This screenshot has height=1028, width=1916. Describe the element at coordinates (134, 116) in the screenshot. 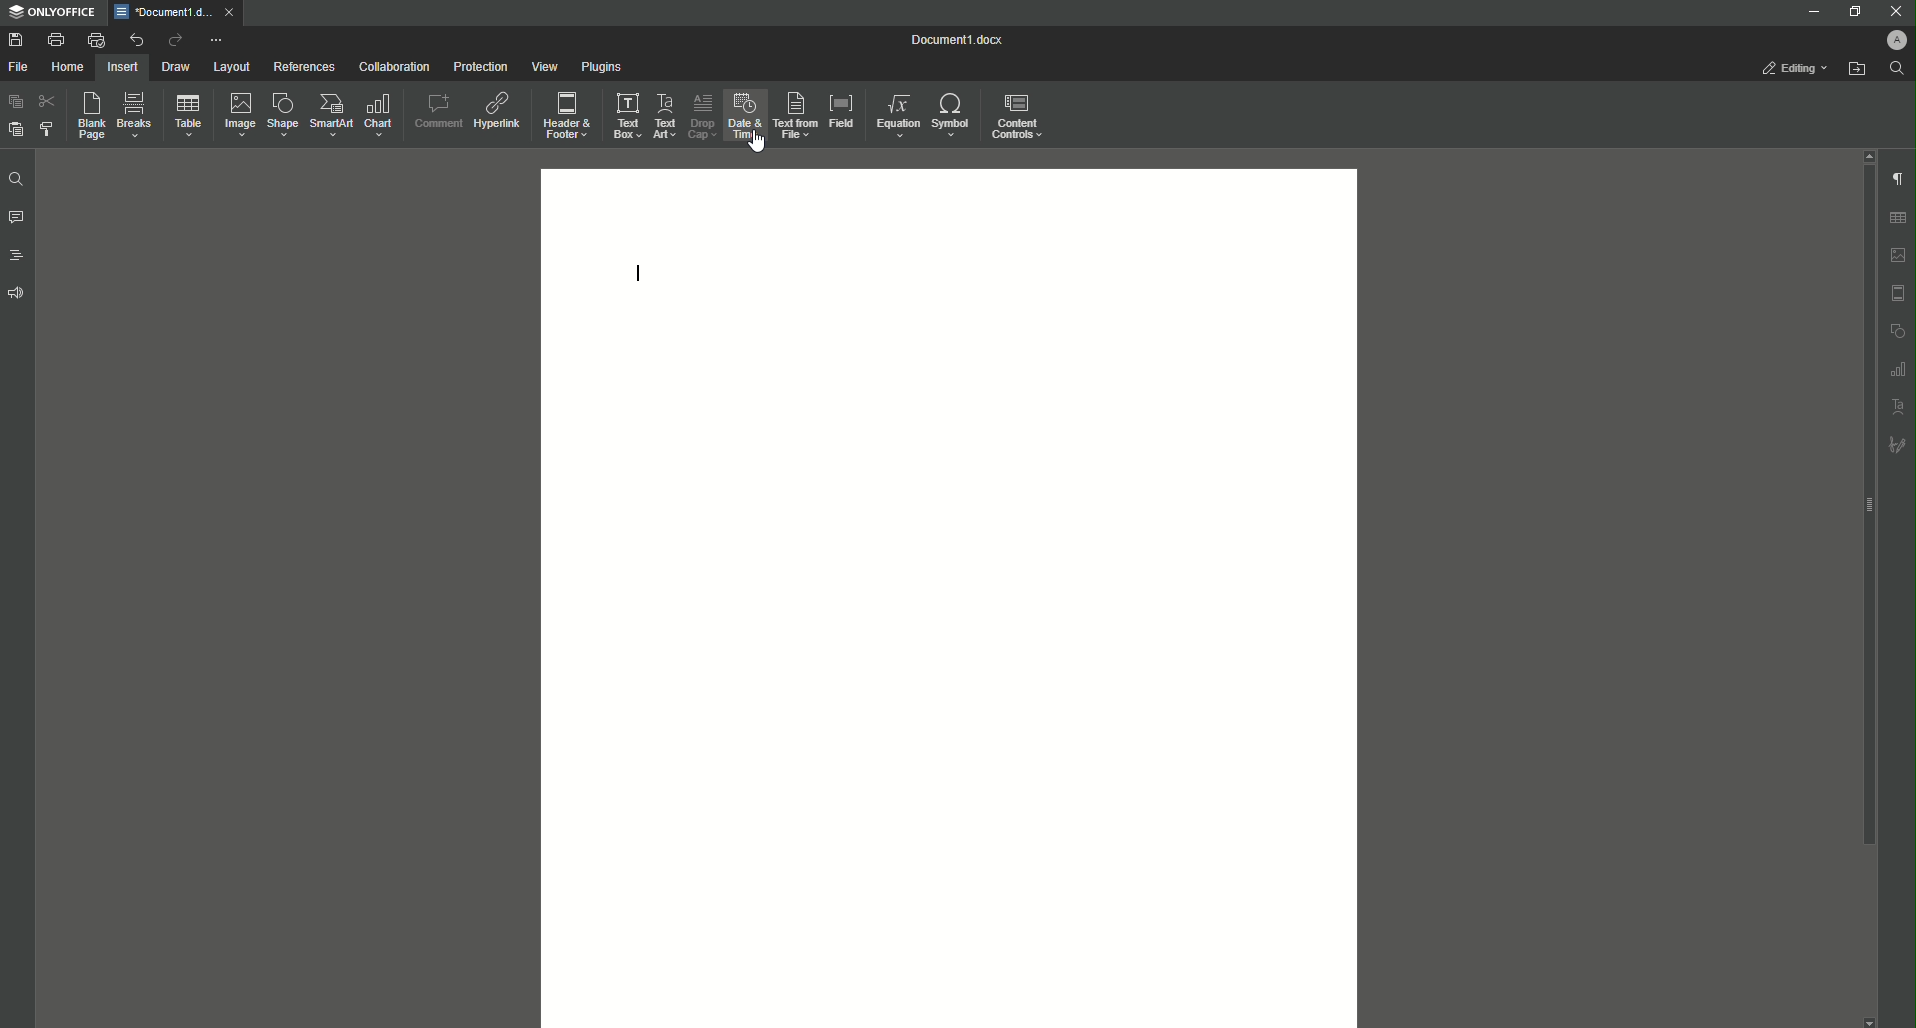

I see `Breaks` at that location.